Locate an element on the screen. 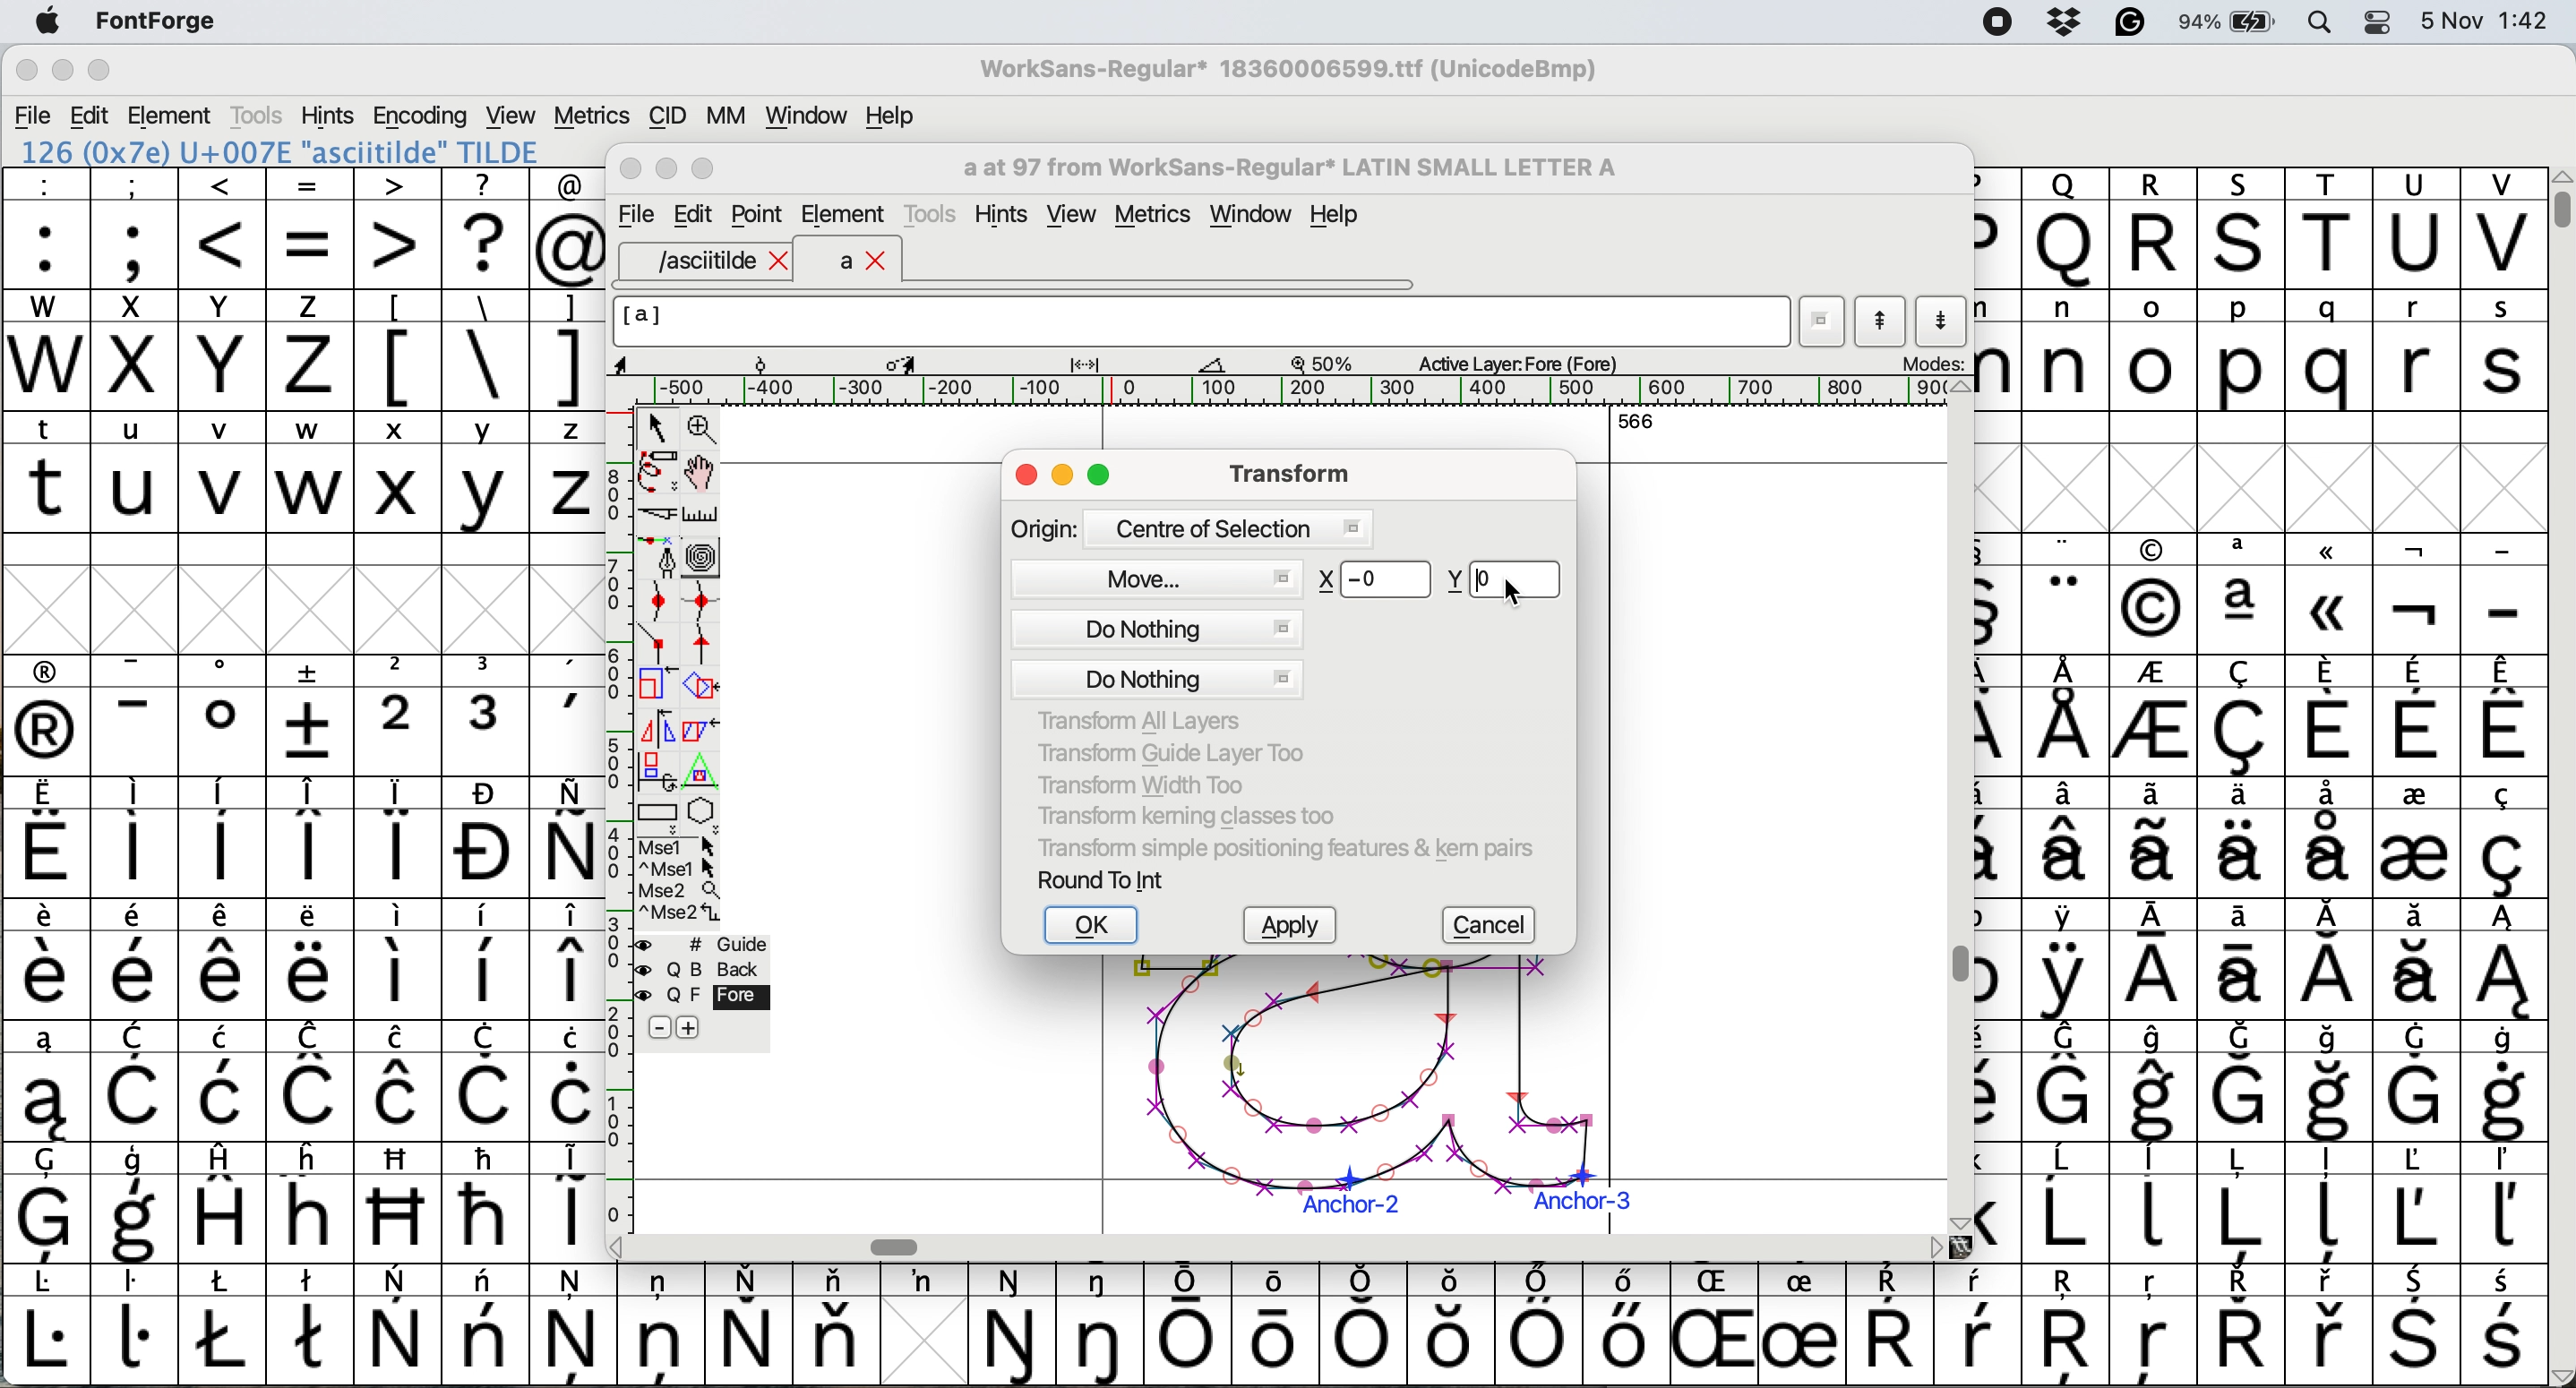 The height and width of the screenshot is (1388, 2576). symbol is located at coordinates (485, 1201).